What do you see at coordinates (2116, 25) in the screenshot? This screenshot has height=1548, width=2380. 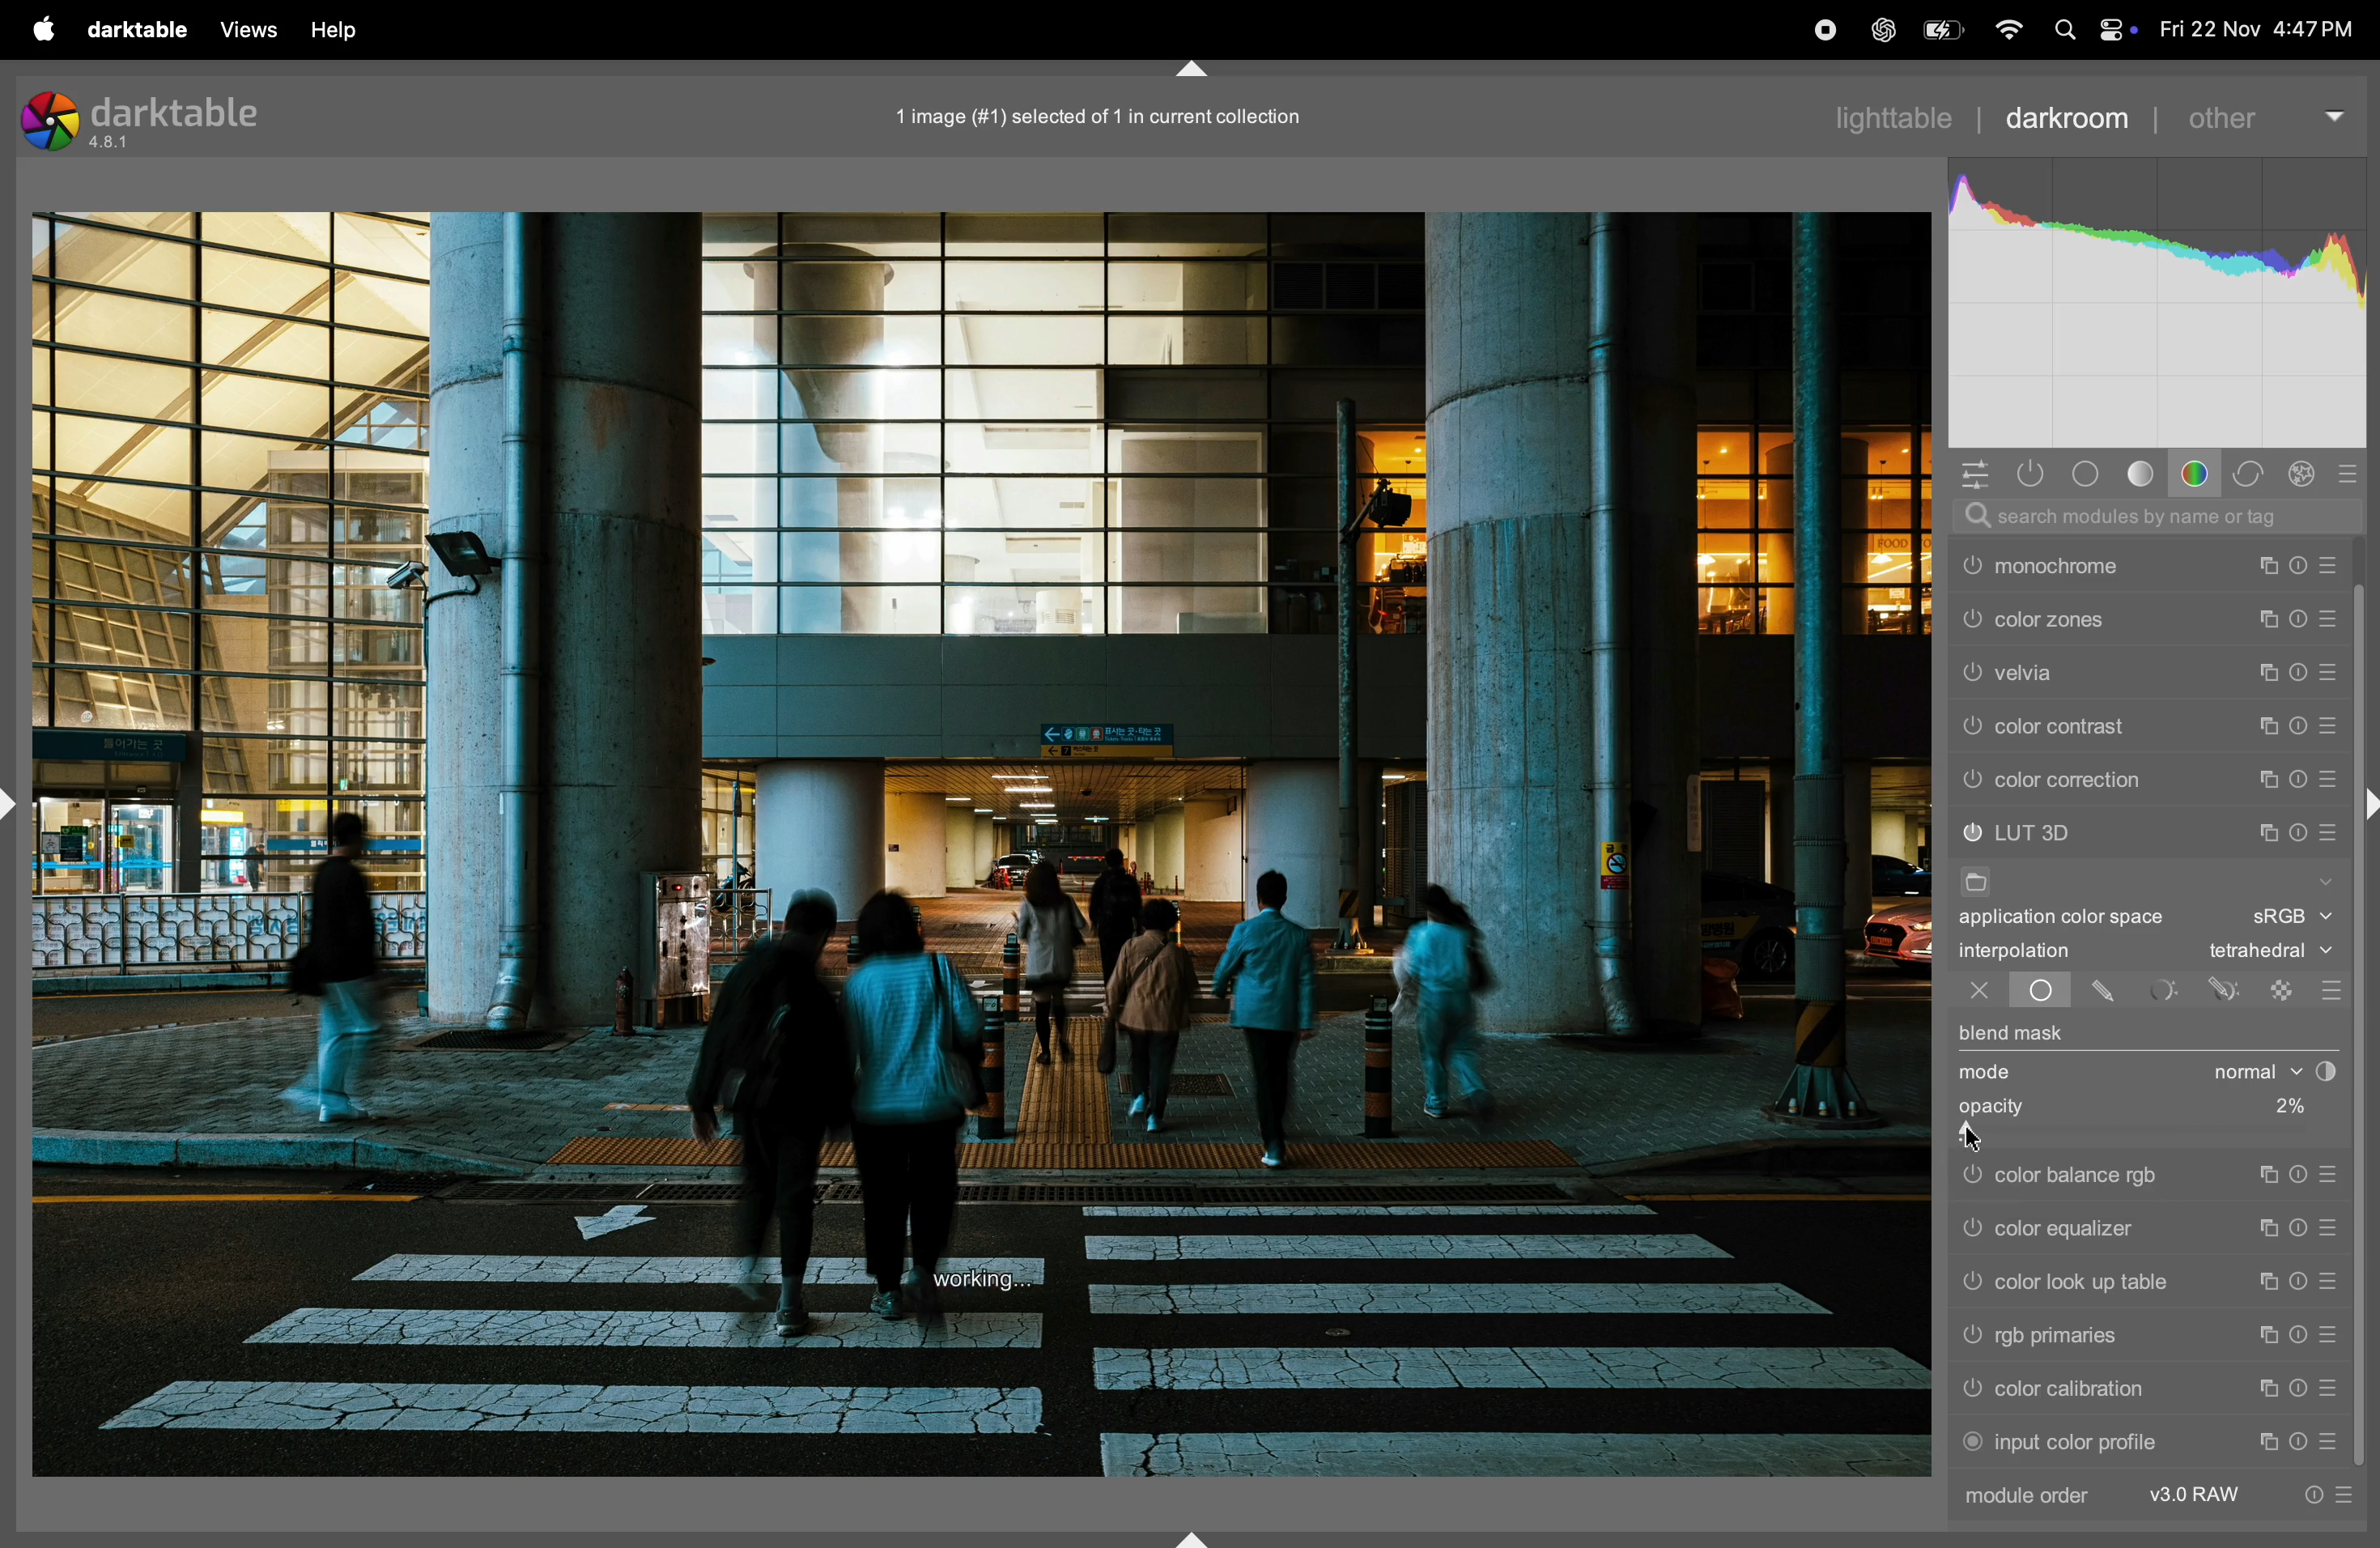 I see `apple widgets` at bounding box center [2116, 25].